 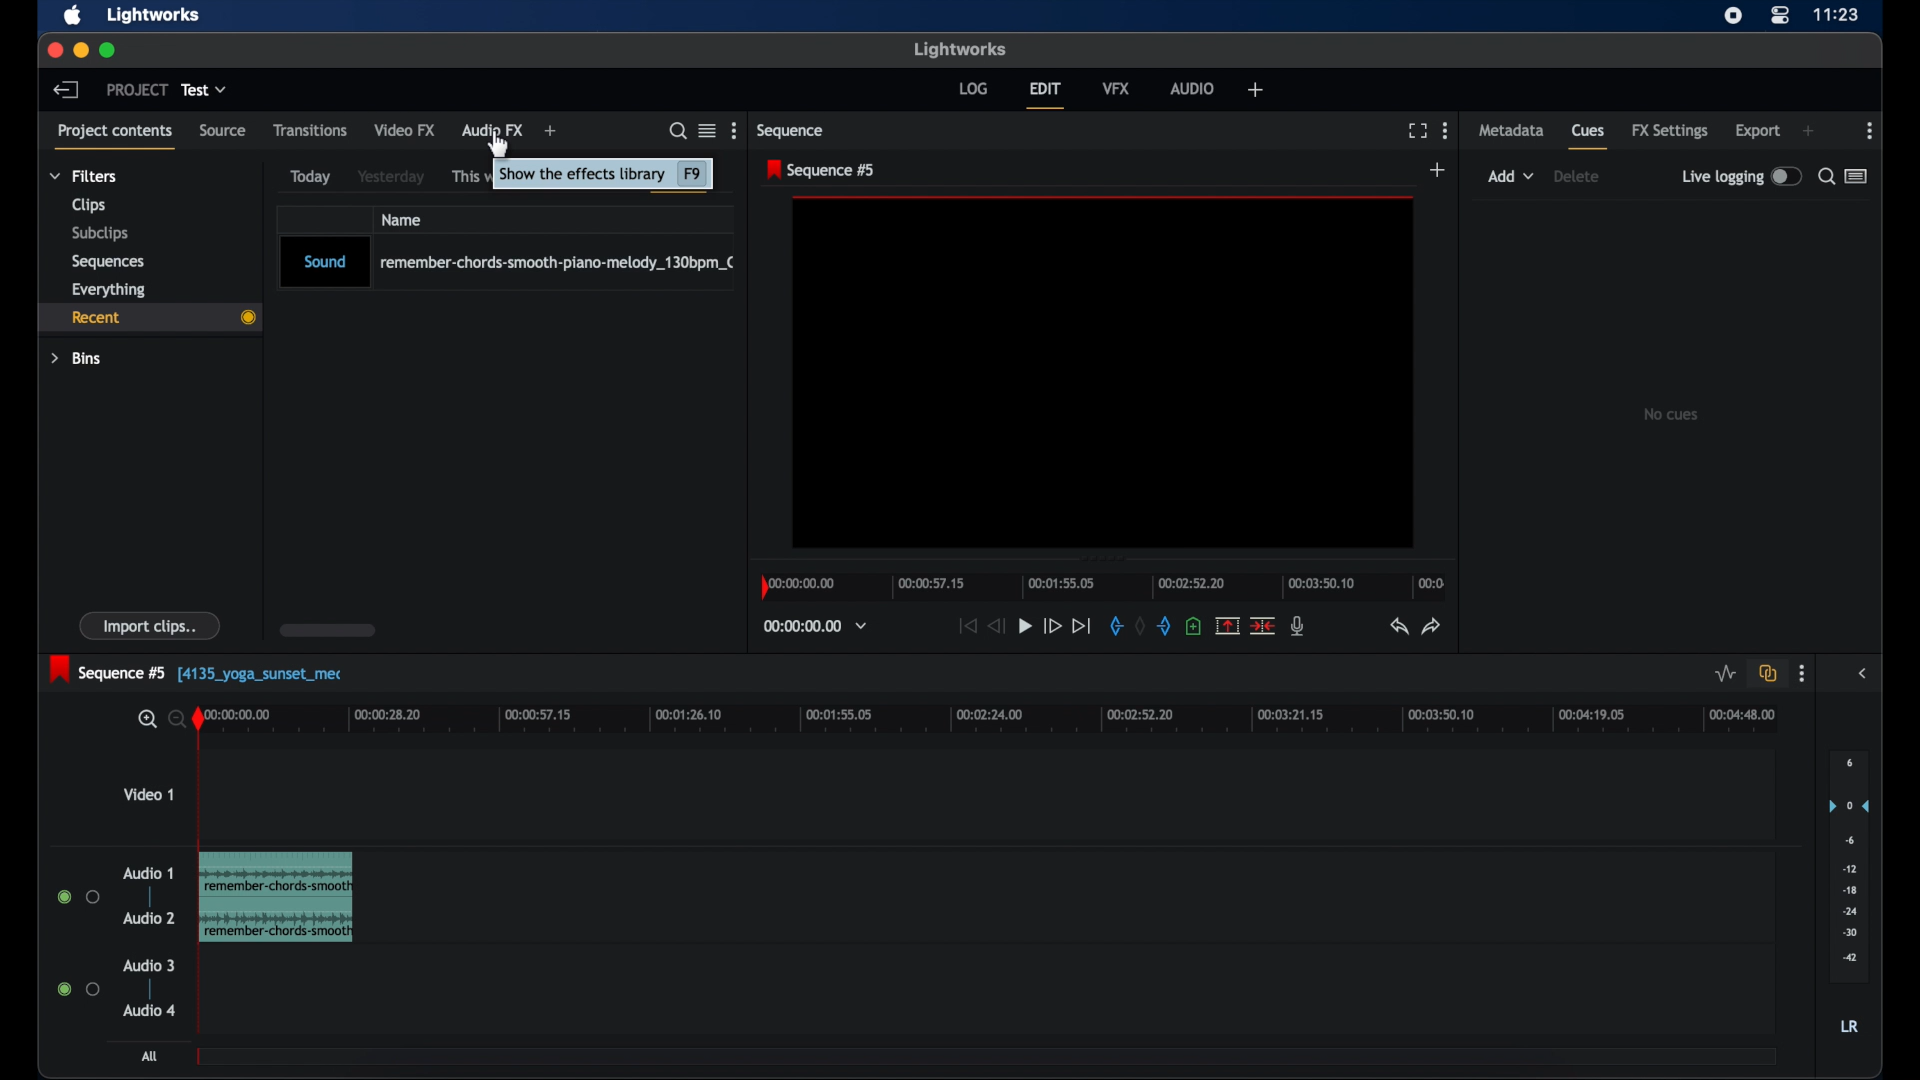 What do you see at coordinates (1589, 136) in the screenshot?
I see `cues` at bounding box center [1589, 136].